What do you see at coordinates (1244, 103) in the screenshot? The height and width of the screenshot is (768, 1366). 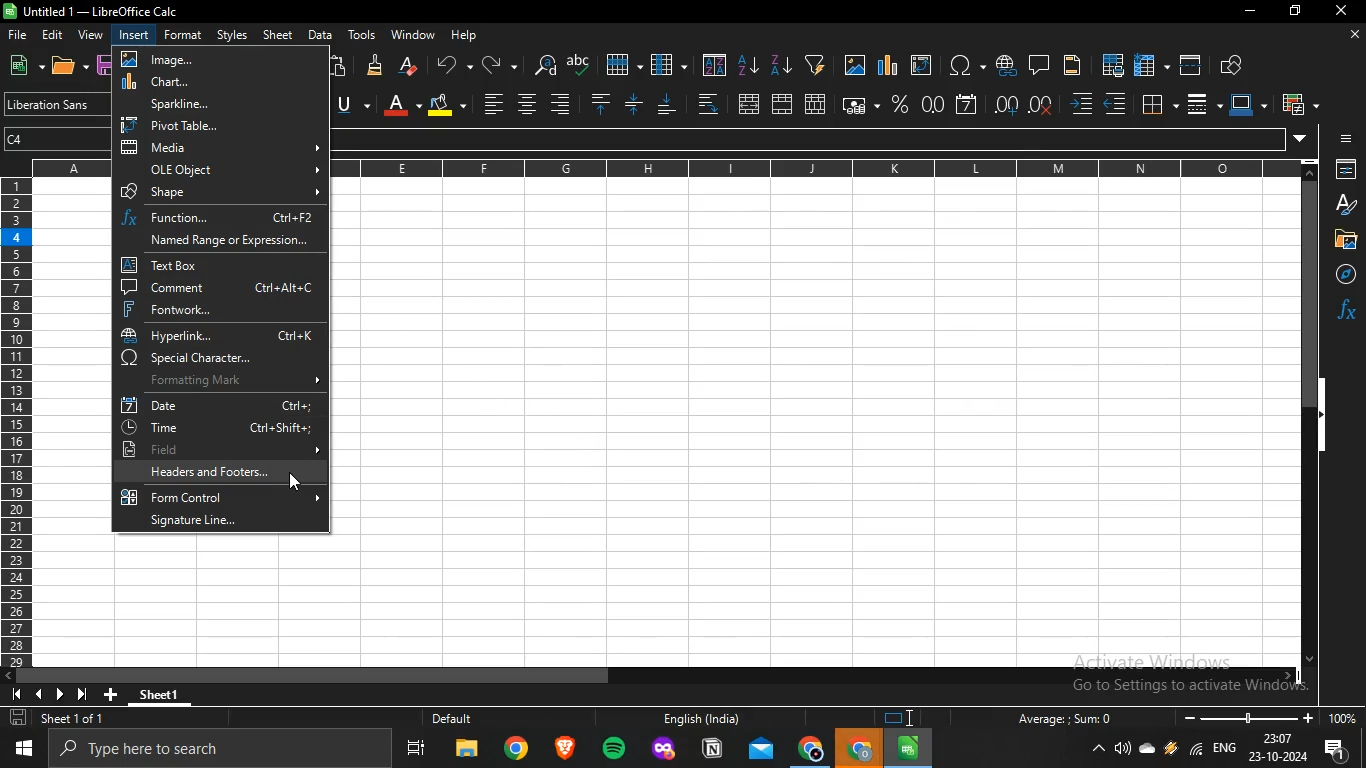 I see `border color` at bounding box center [1244, 103].